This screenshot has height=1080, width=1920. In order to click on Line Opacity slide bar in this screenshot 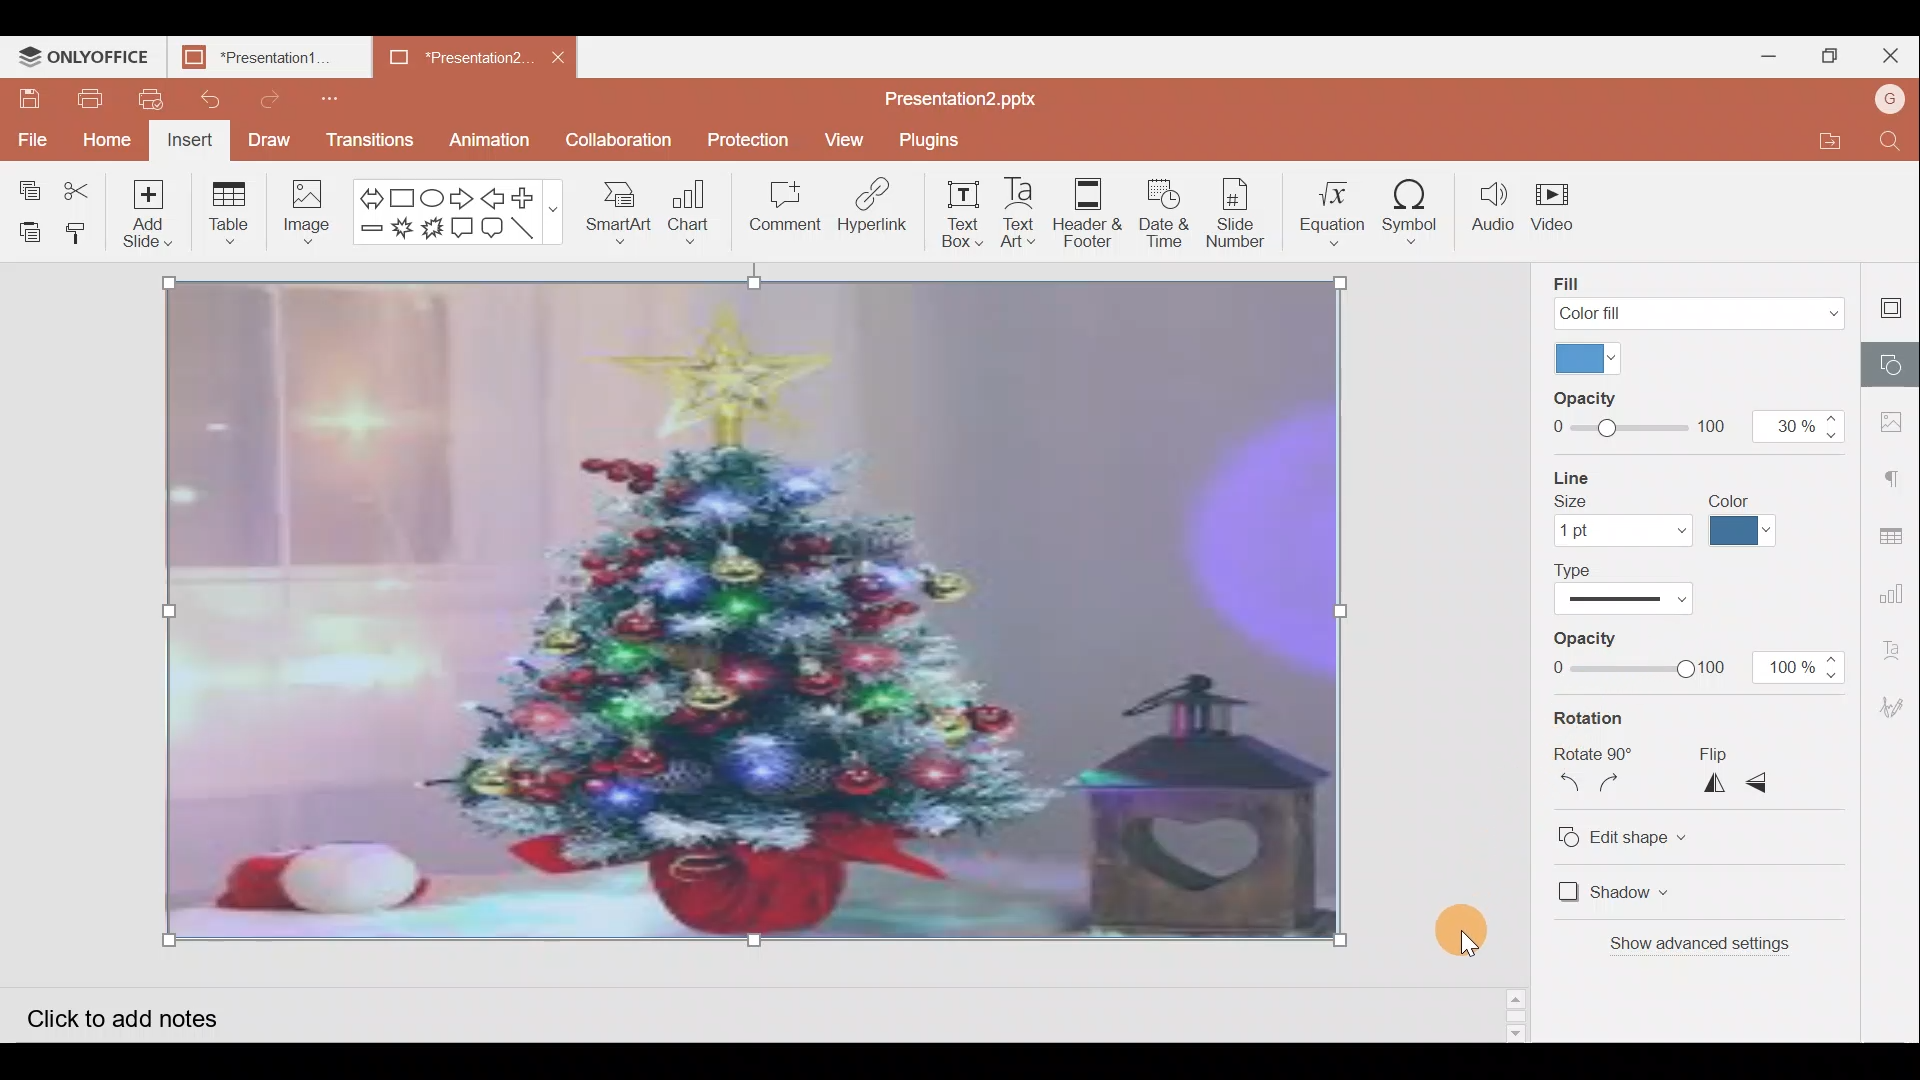, I will do `click(1636, 656)`.